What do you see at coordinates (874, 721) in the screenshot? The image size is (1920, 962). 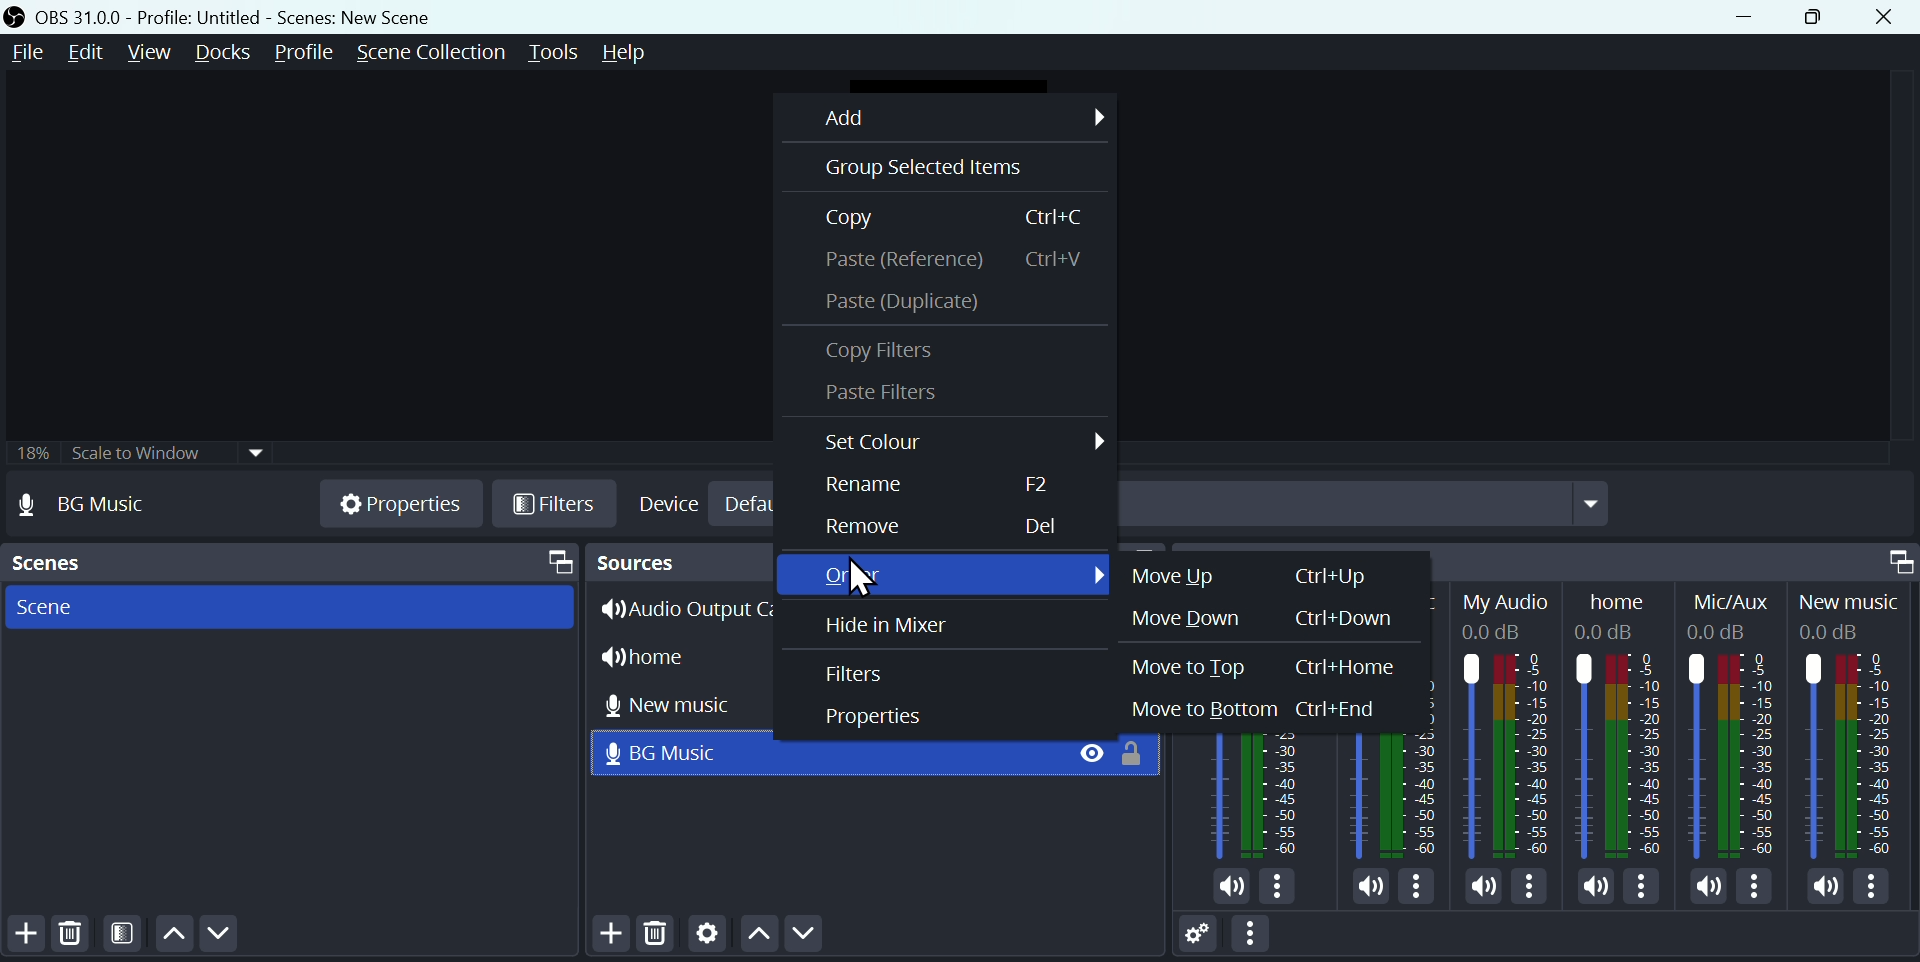 I see `Properties` at bounding box center [874, 721].